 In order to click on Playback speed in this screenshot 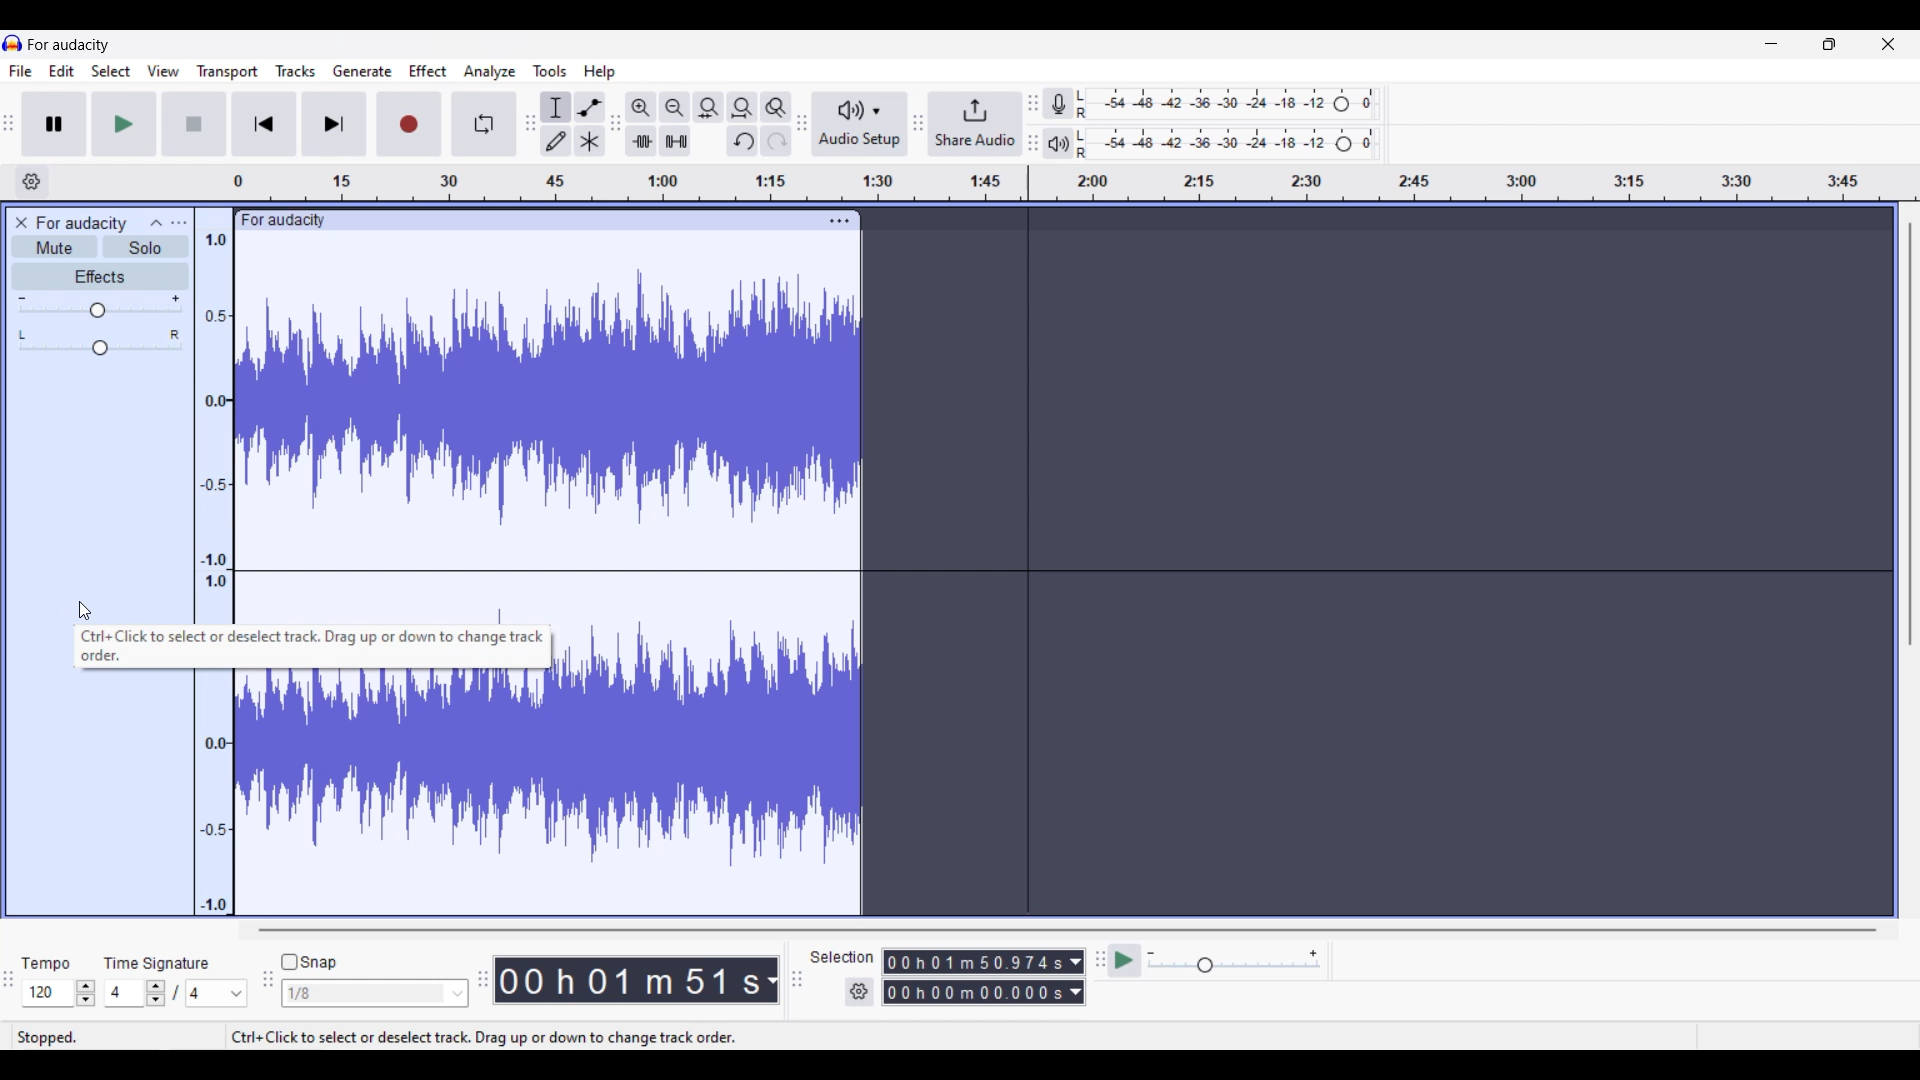, I will do `click(1235, 960)`.